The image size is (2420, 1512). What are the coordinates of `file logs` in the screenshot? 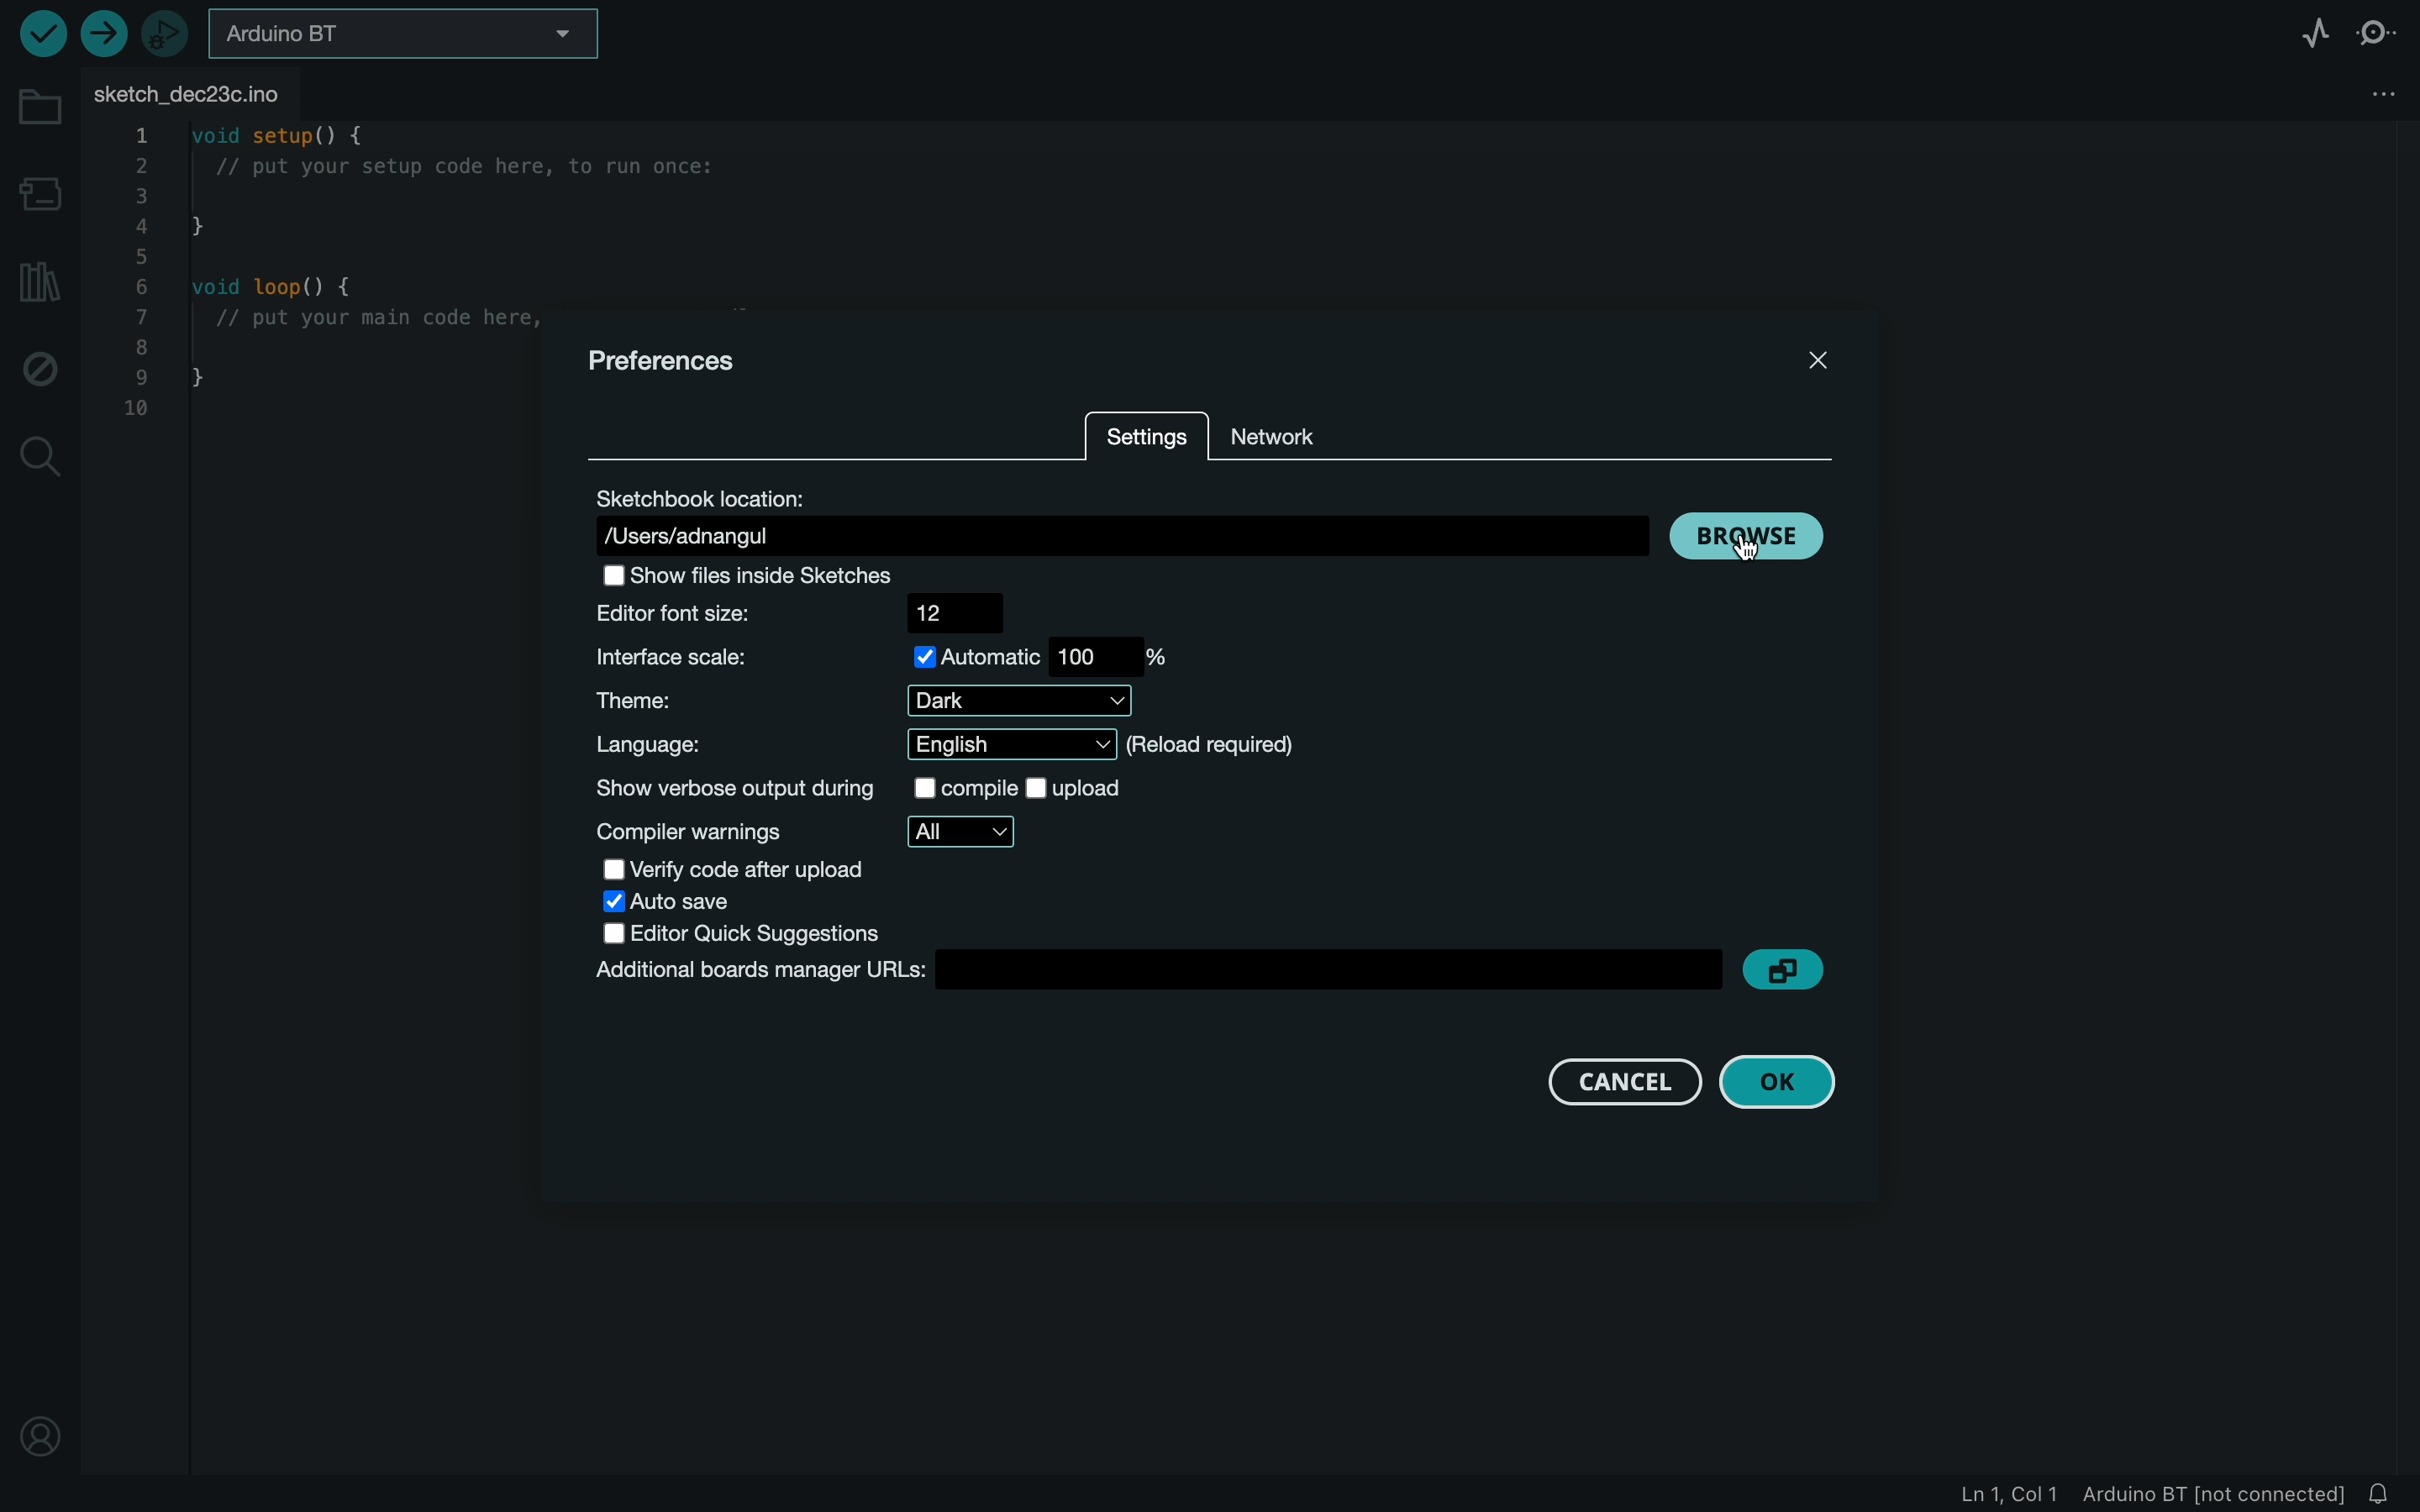 It's located at (2152, 1493).